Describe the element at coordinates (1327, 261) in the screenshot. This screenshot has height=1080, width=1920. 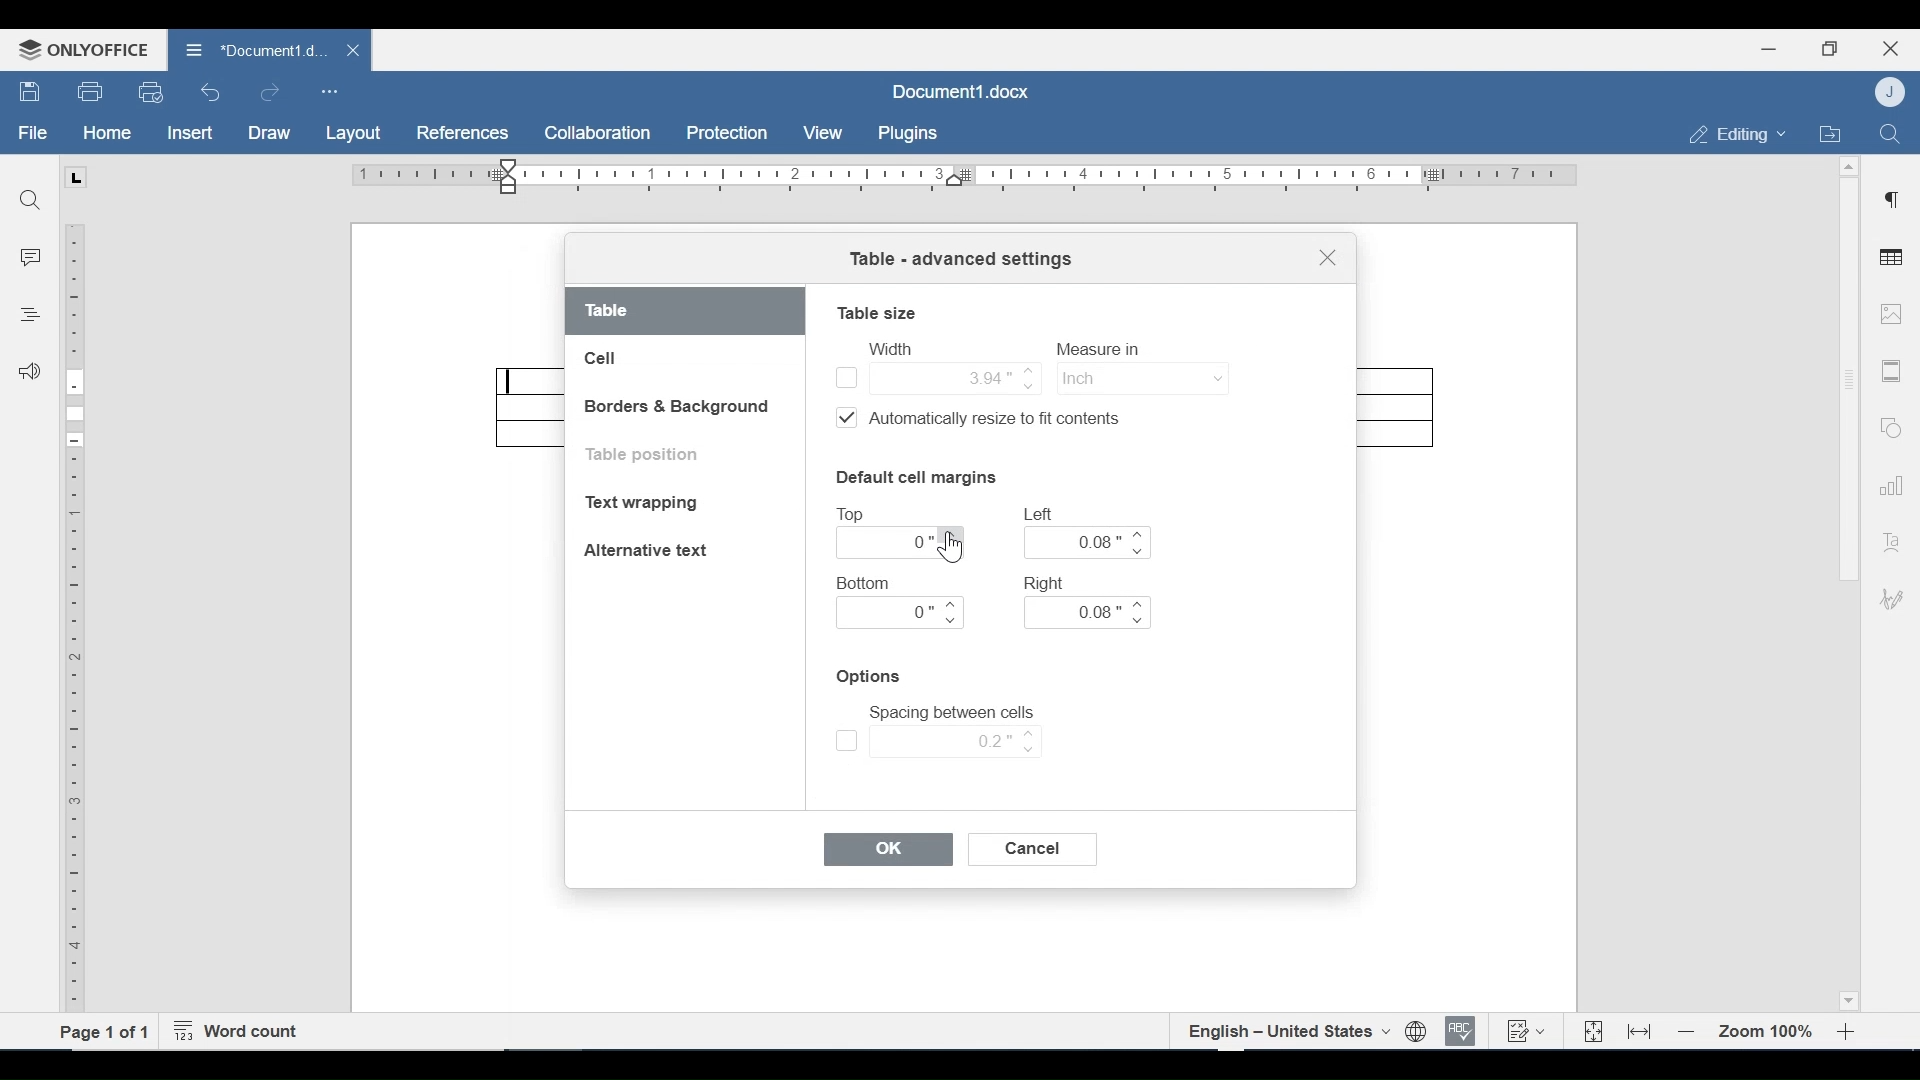
I see `Close` at that location.